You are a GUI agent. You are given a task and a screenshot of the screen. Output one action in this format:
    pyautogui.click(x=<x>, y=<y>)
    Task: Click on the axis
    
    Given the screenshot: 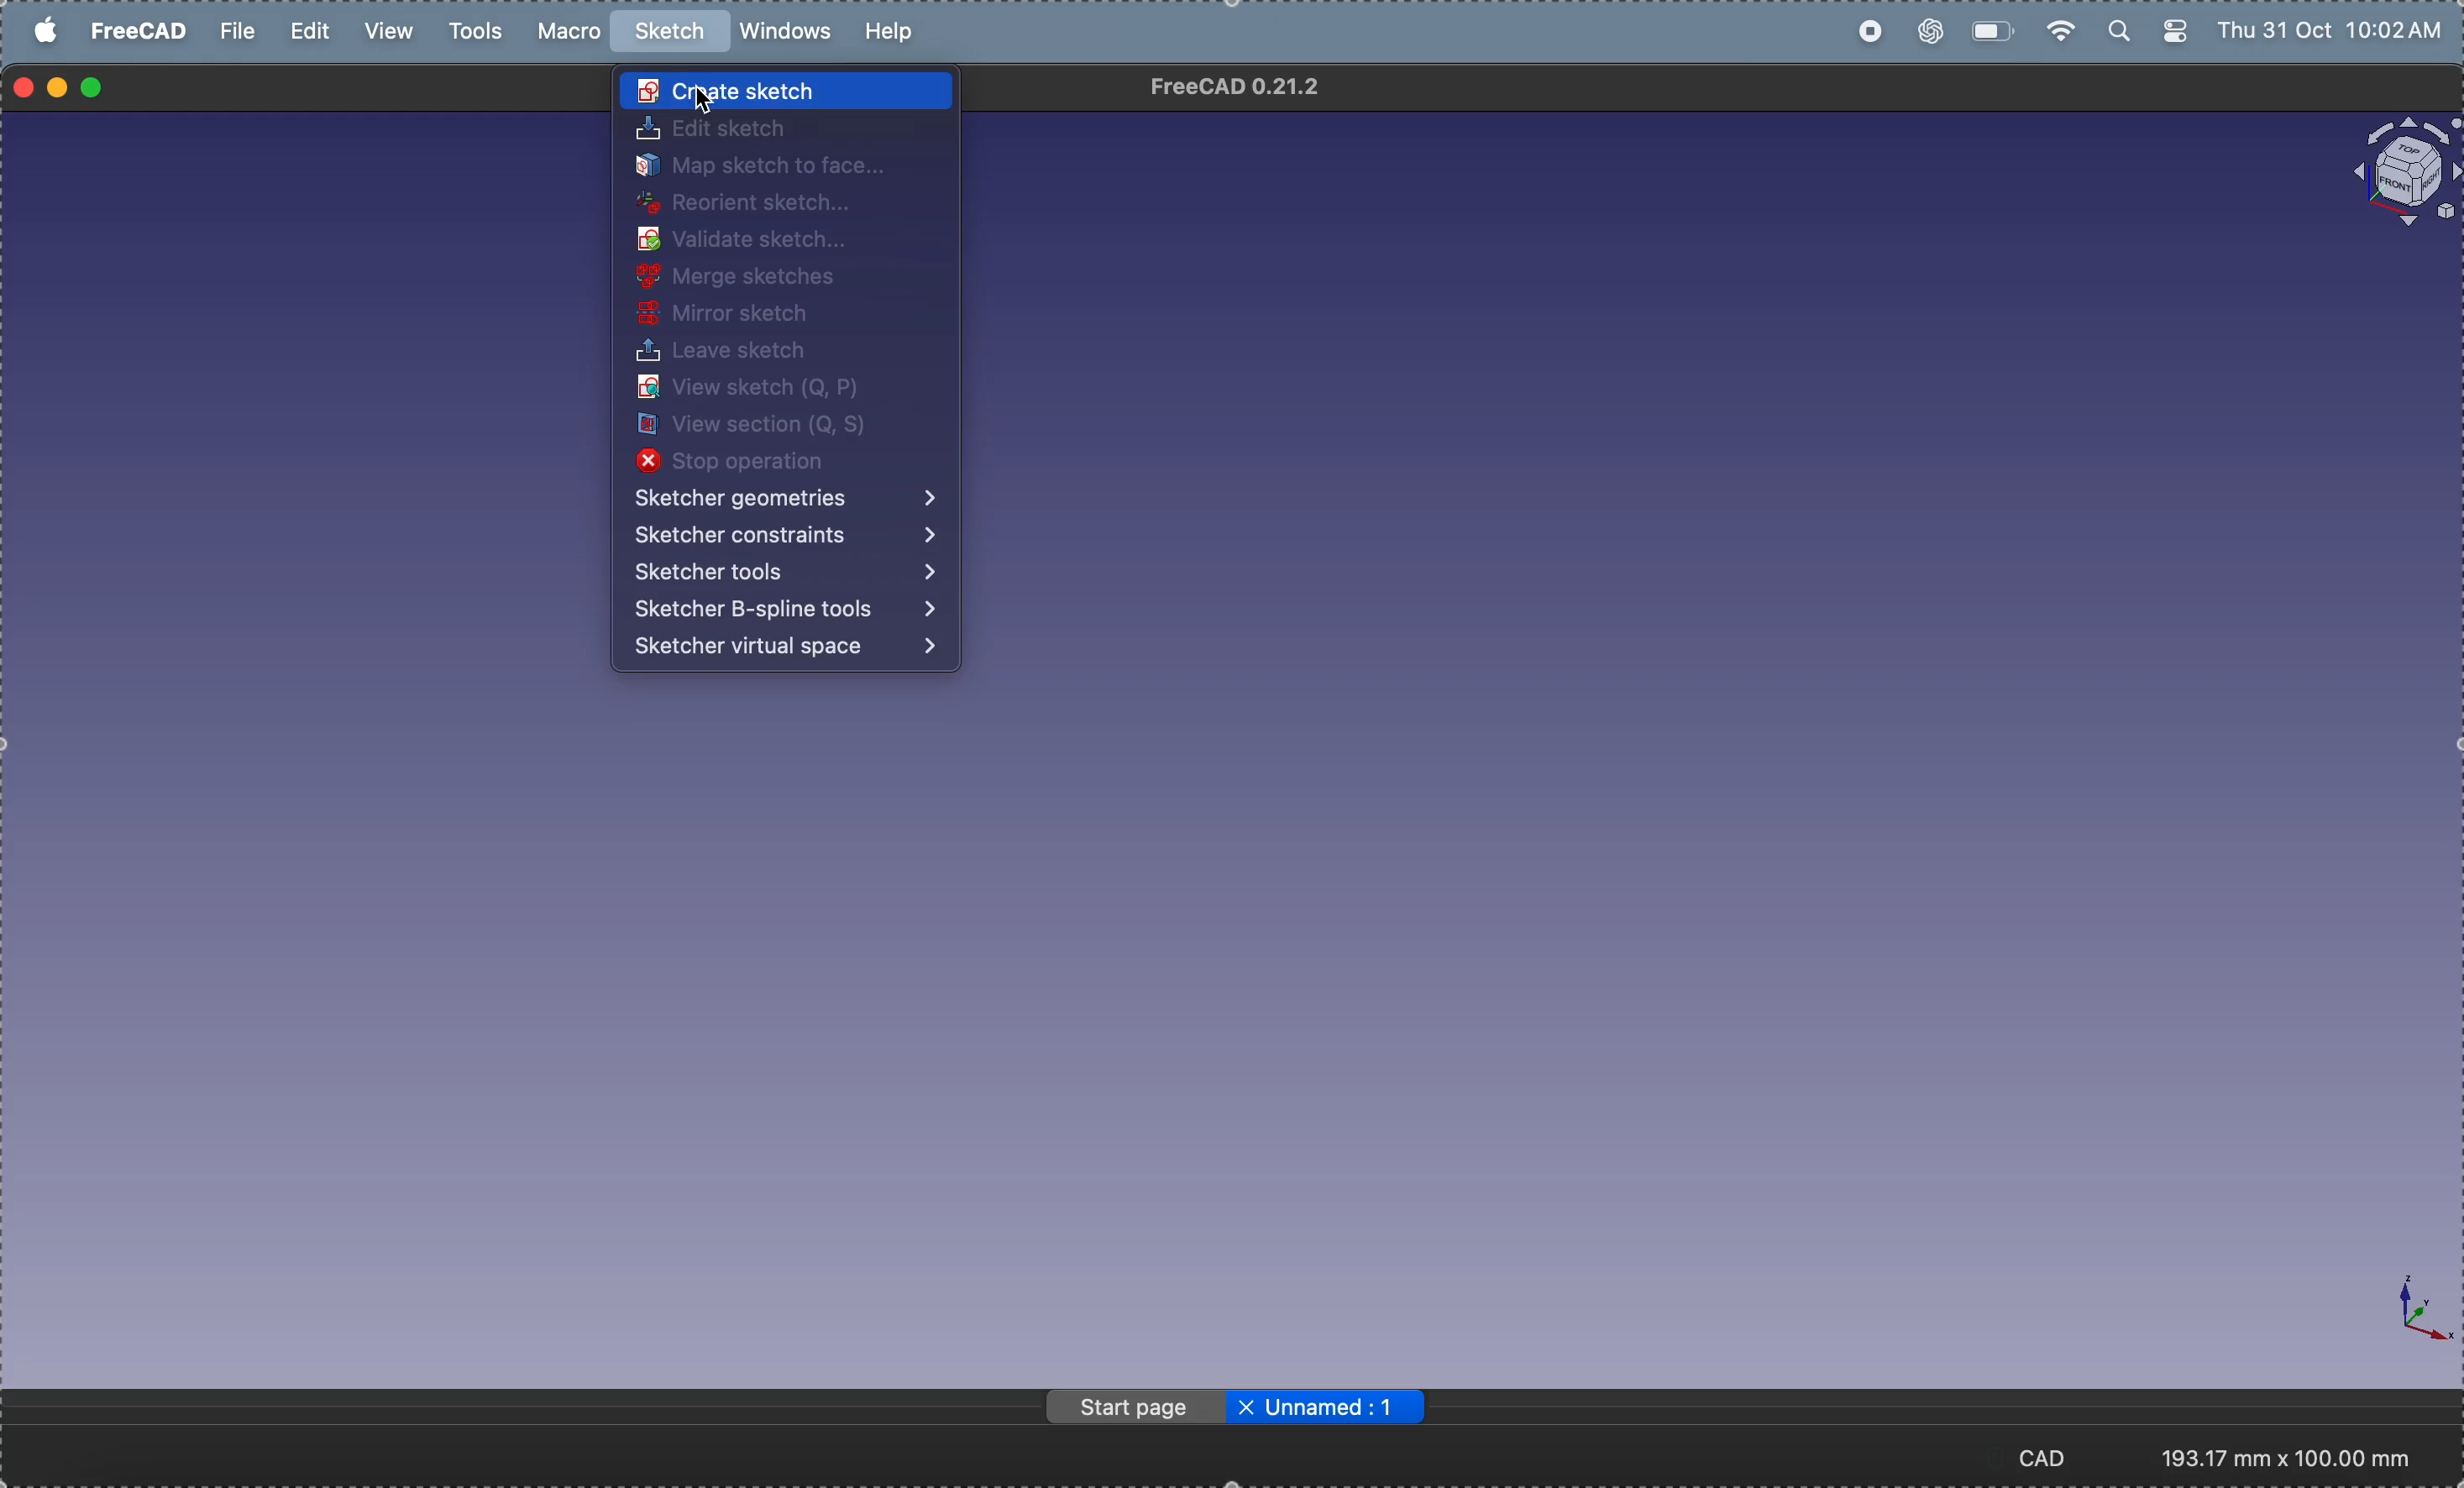 What is the action you would take?
    pyautogui.click(x=2404, y=1306)
    